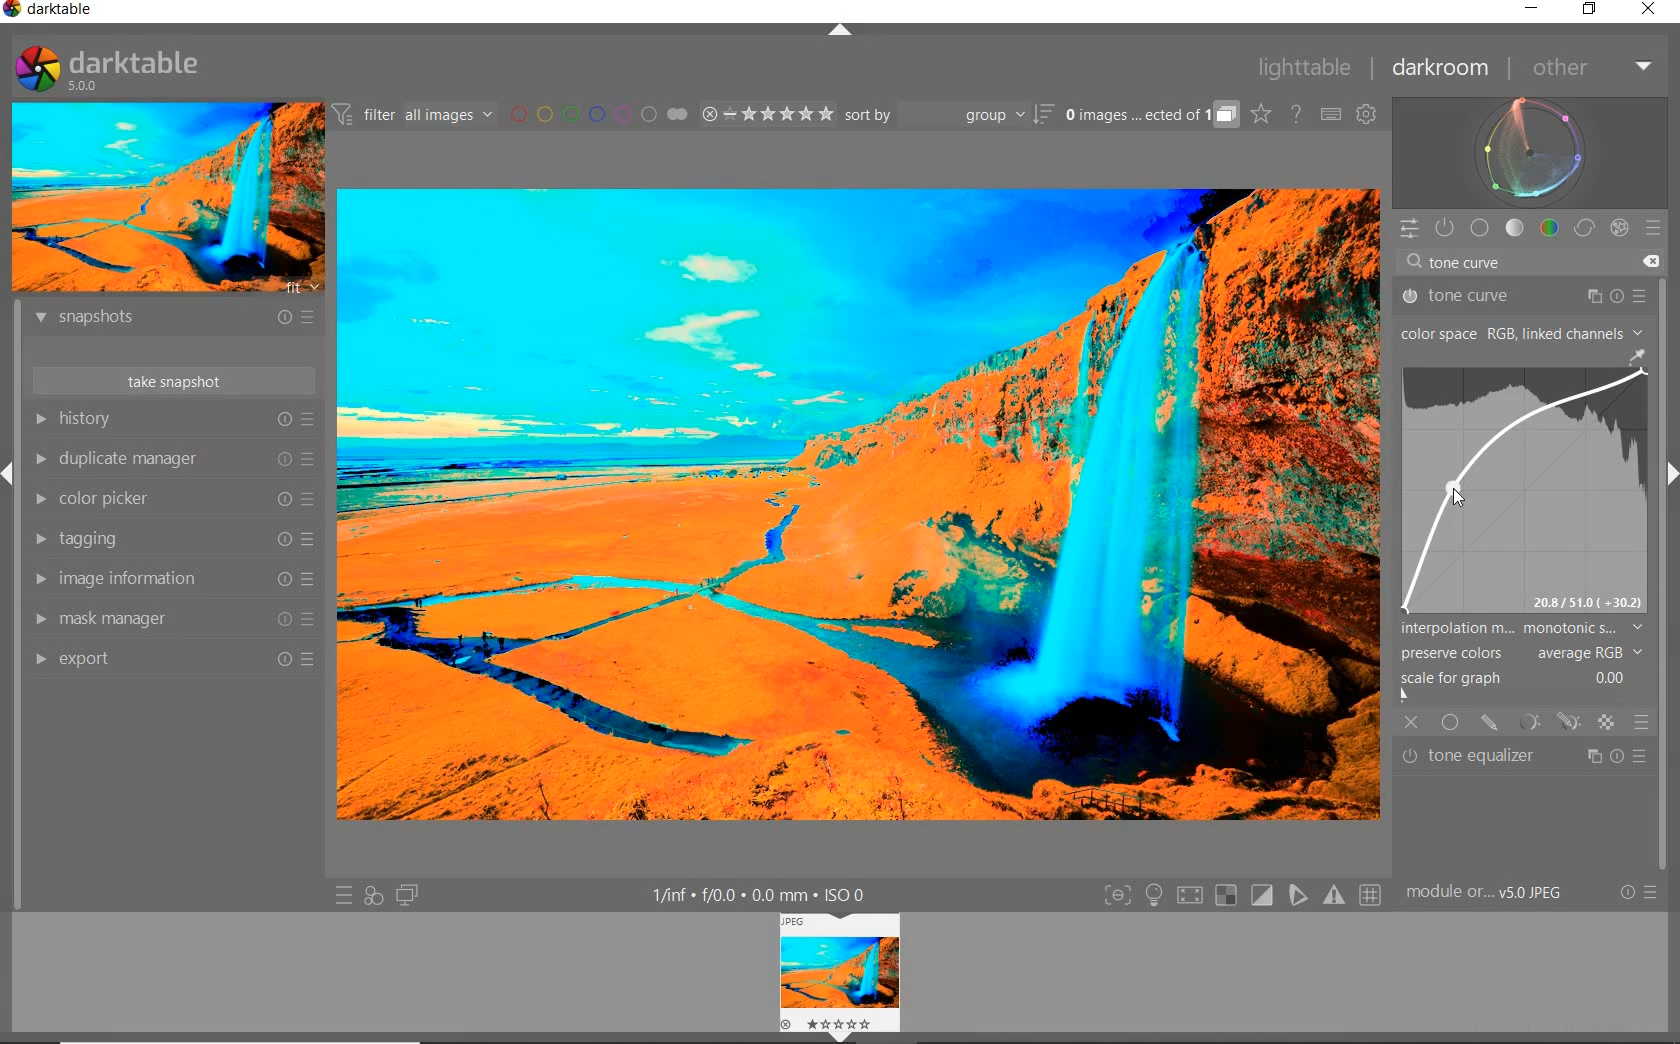 The height and width of the screenshot is (1044, 1680). I want to click on QUICK ACCESS PANEL, so click(1409, 229).